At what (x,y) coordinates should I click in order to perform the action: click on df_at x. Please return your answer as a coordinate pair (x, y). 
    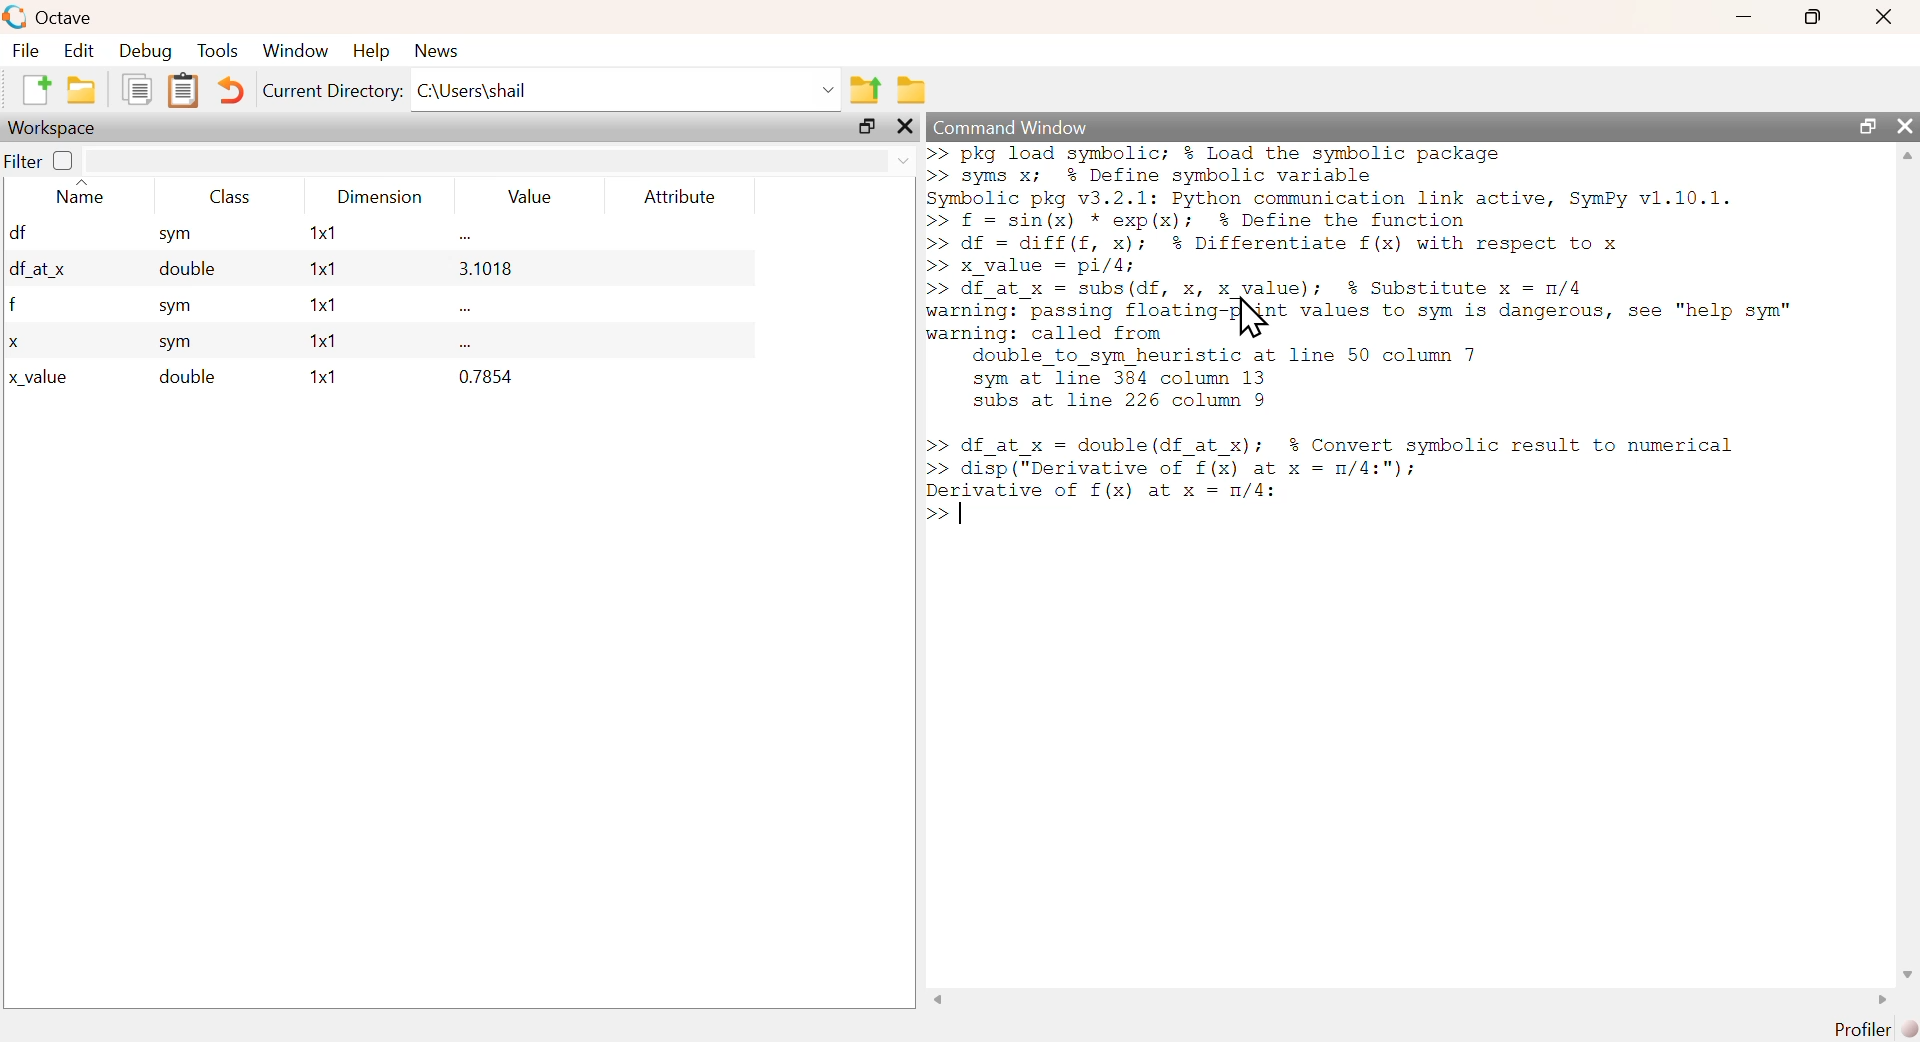
    Looking at the image, I should click on (38, 272).